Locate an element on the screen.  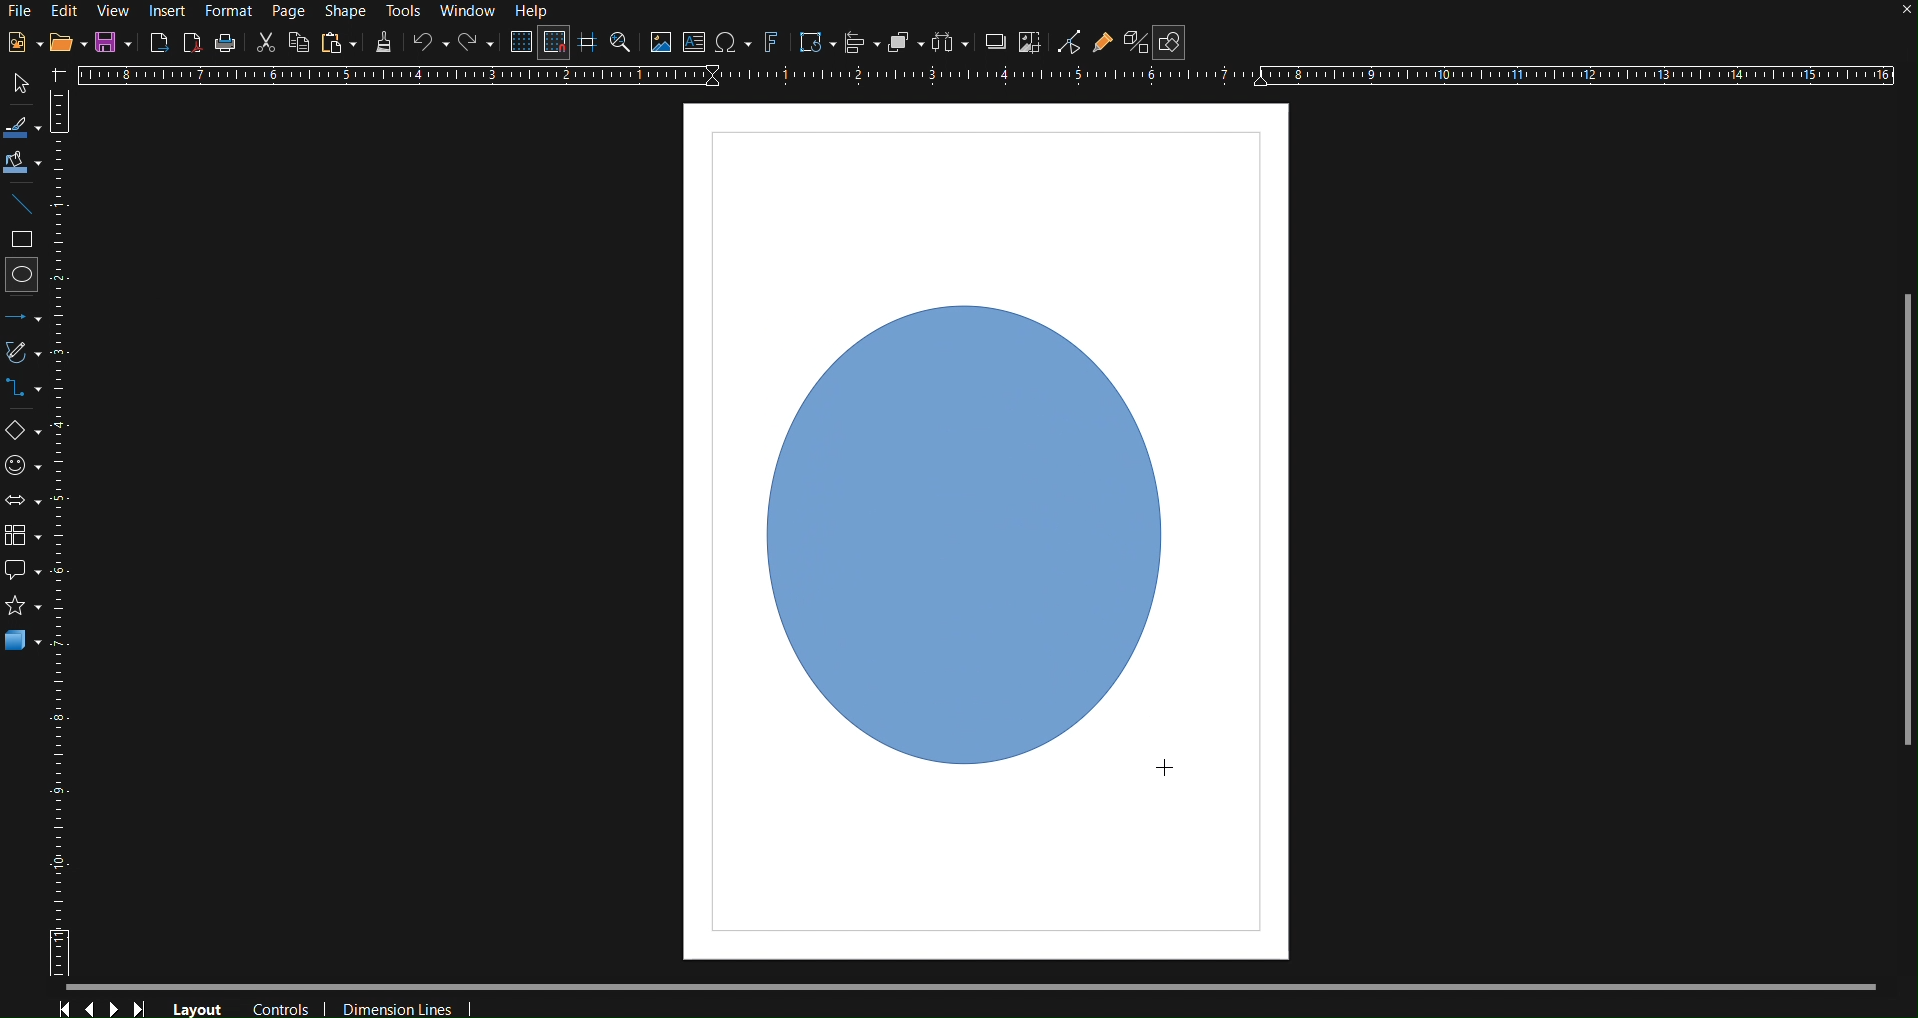
New is located at coordinates (19, 44).